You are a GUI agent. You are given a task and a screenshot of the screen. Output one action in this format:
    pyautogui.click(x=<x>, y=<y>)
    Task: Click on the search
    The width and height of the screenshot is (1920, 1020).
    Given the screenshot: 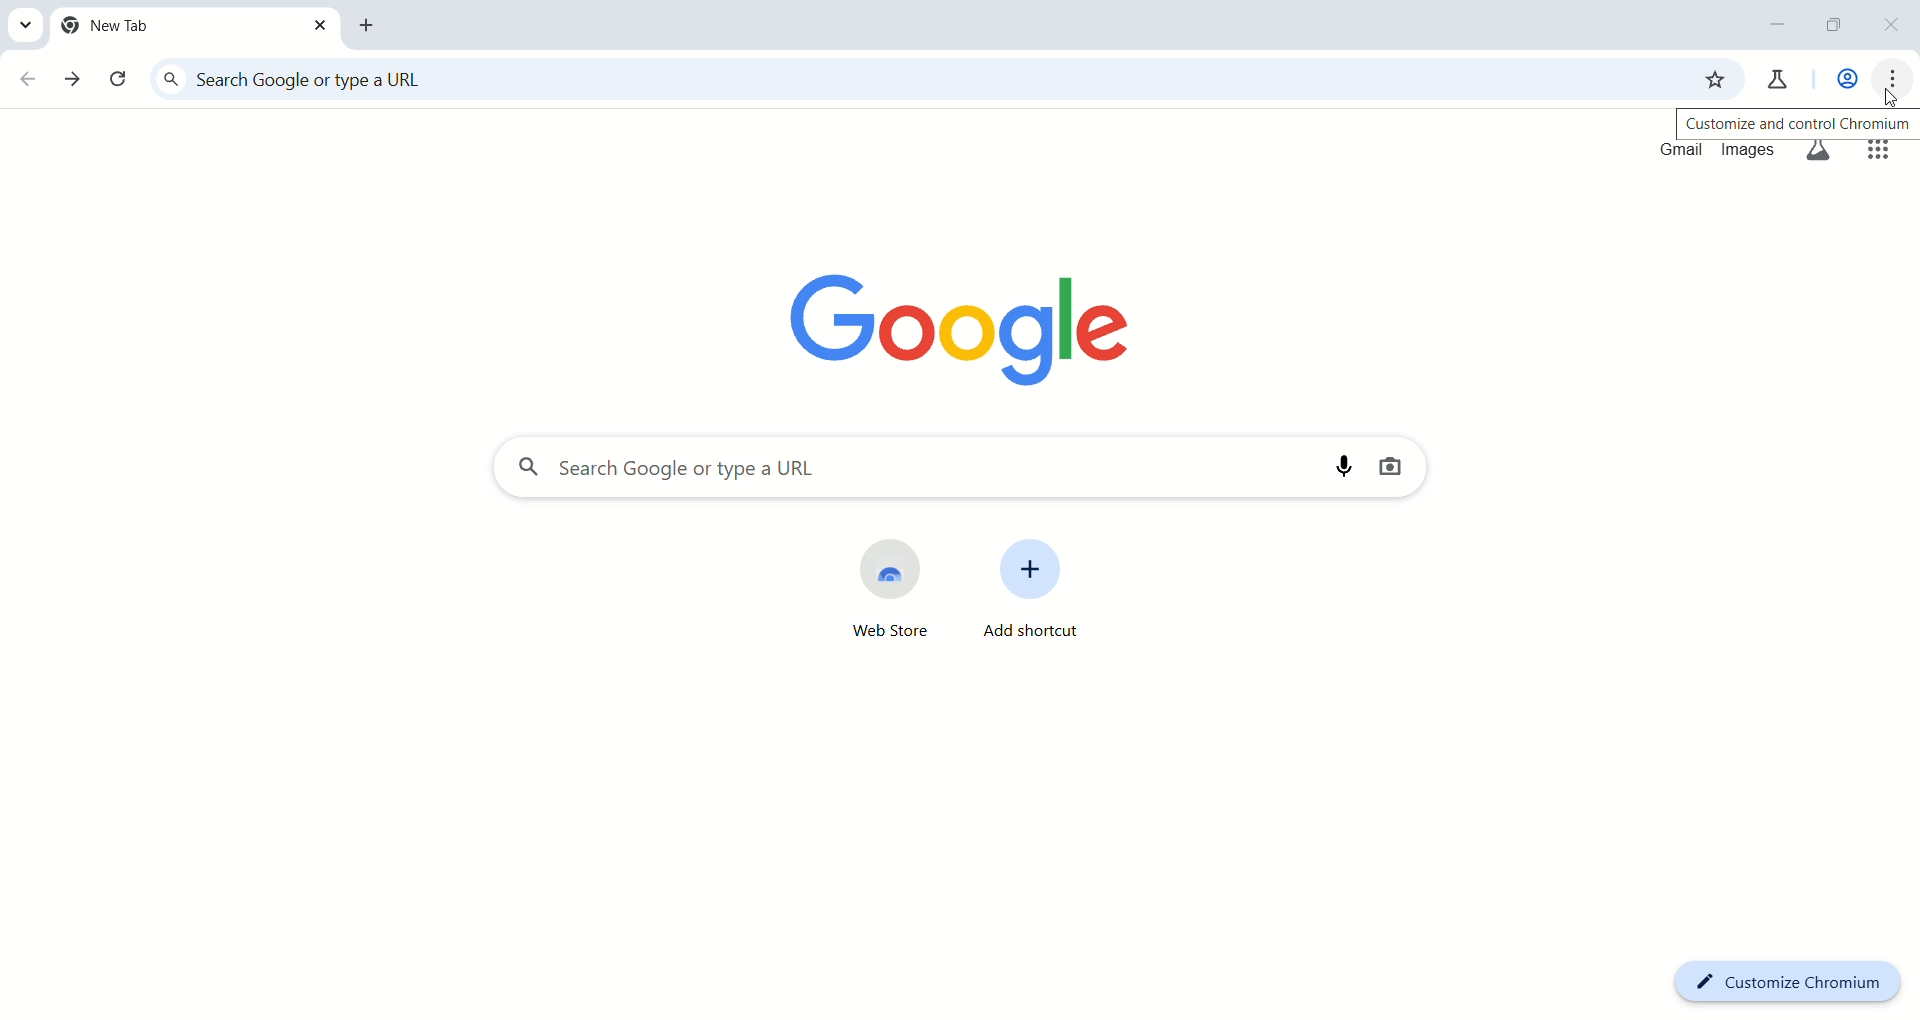 What is the action you would take?
    pyautogui.click(x=907, y=81)
    